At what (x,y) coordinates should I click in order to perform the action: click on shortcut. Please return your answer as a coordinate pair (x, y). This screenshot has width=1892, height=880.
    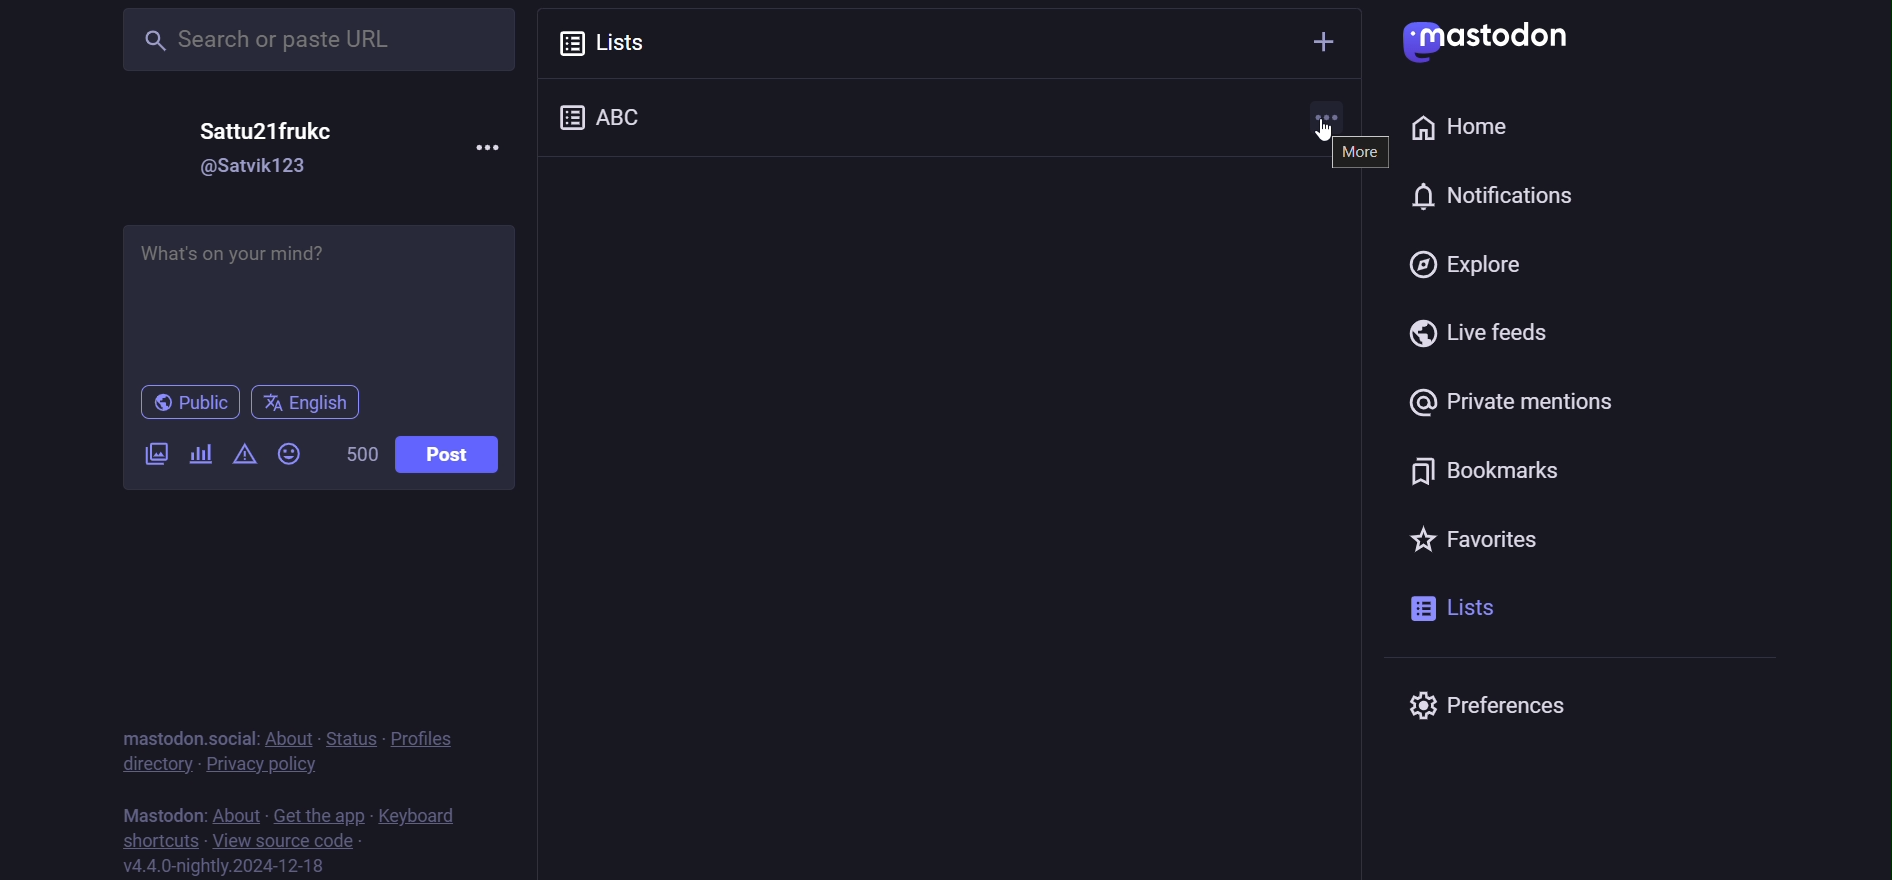
    Looking at the image, I should click on (155, 840).